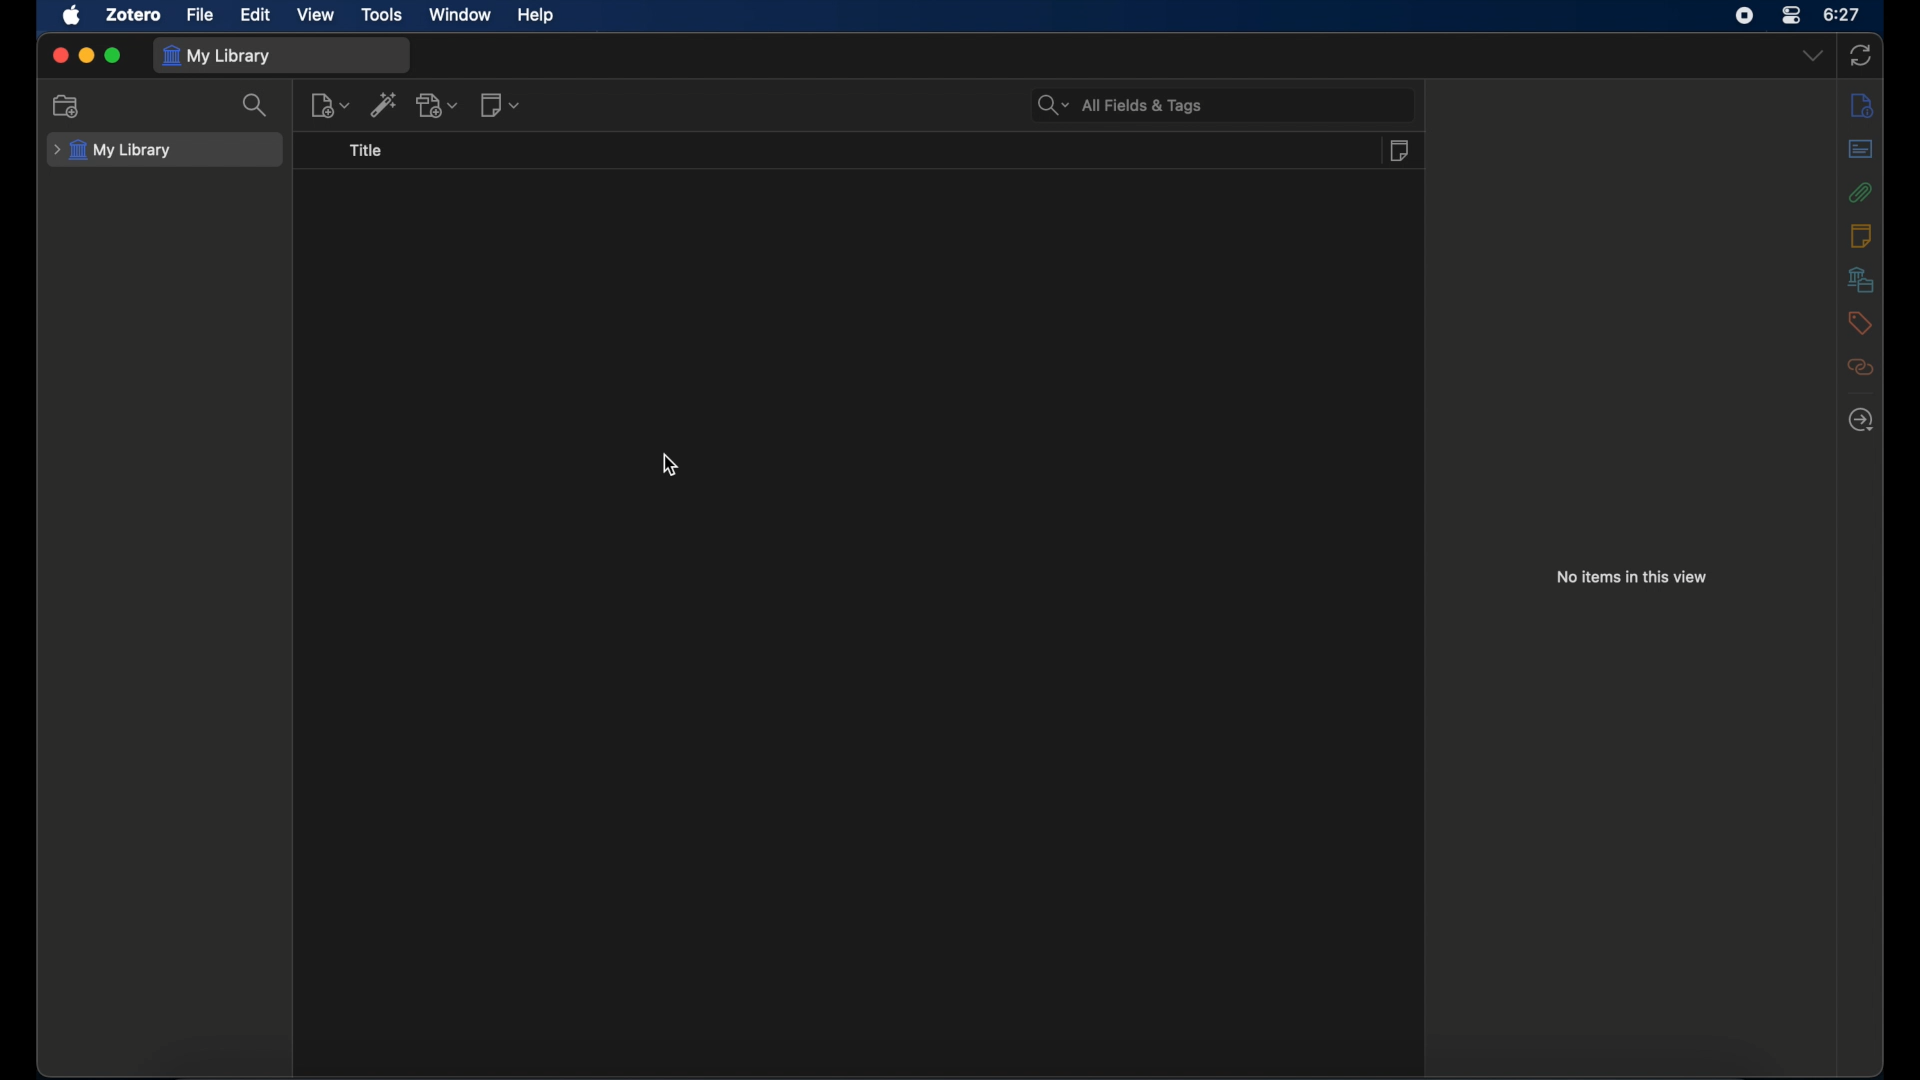  What do you see at coordinates (1813, 55) in the screenshot?
I see `dropdown` at bounding box center [1813, 55].